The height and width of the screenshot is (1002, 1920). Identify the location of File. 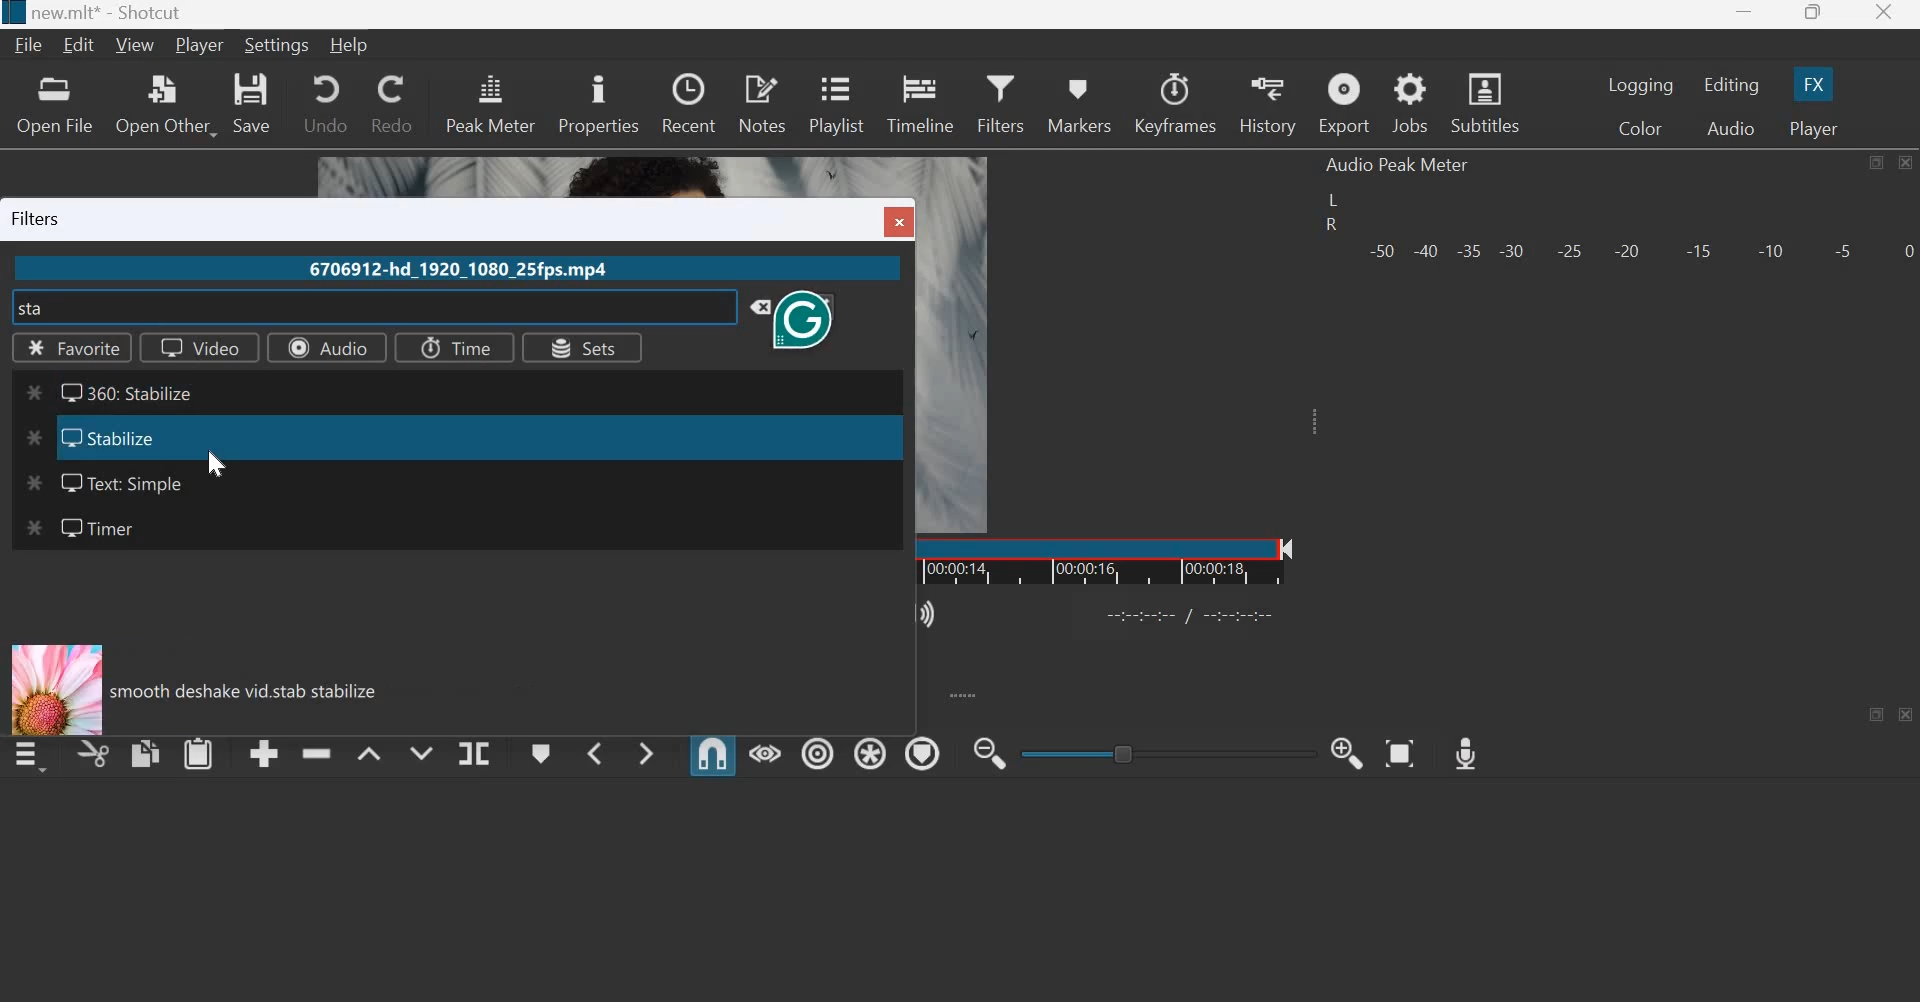
(29, 45).